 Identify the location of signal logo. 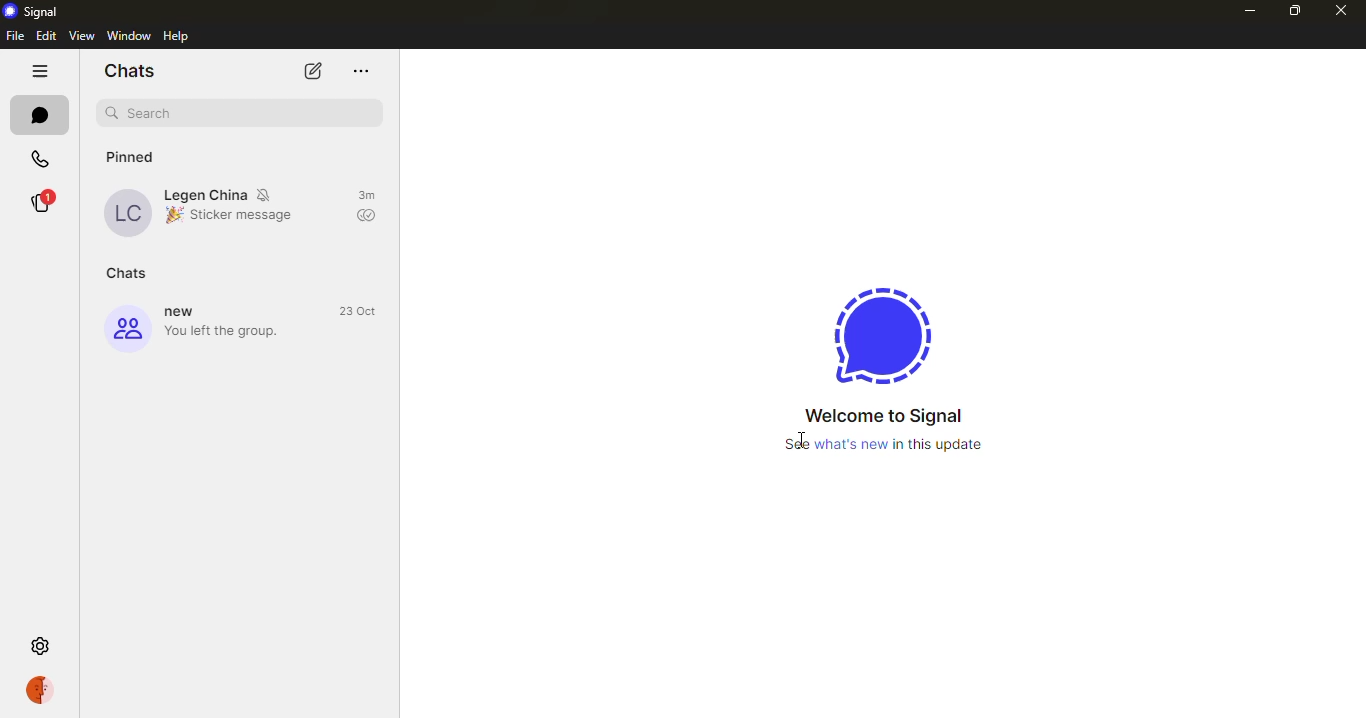
(879, 338).